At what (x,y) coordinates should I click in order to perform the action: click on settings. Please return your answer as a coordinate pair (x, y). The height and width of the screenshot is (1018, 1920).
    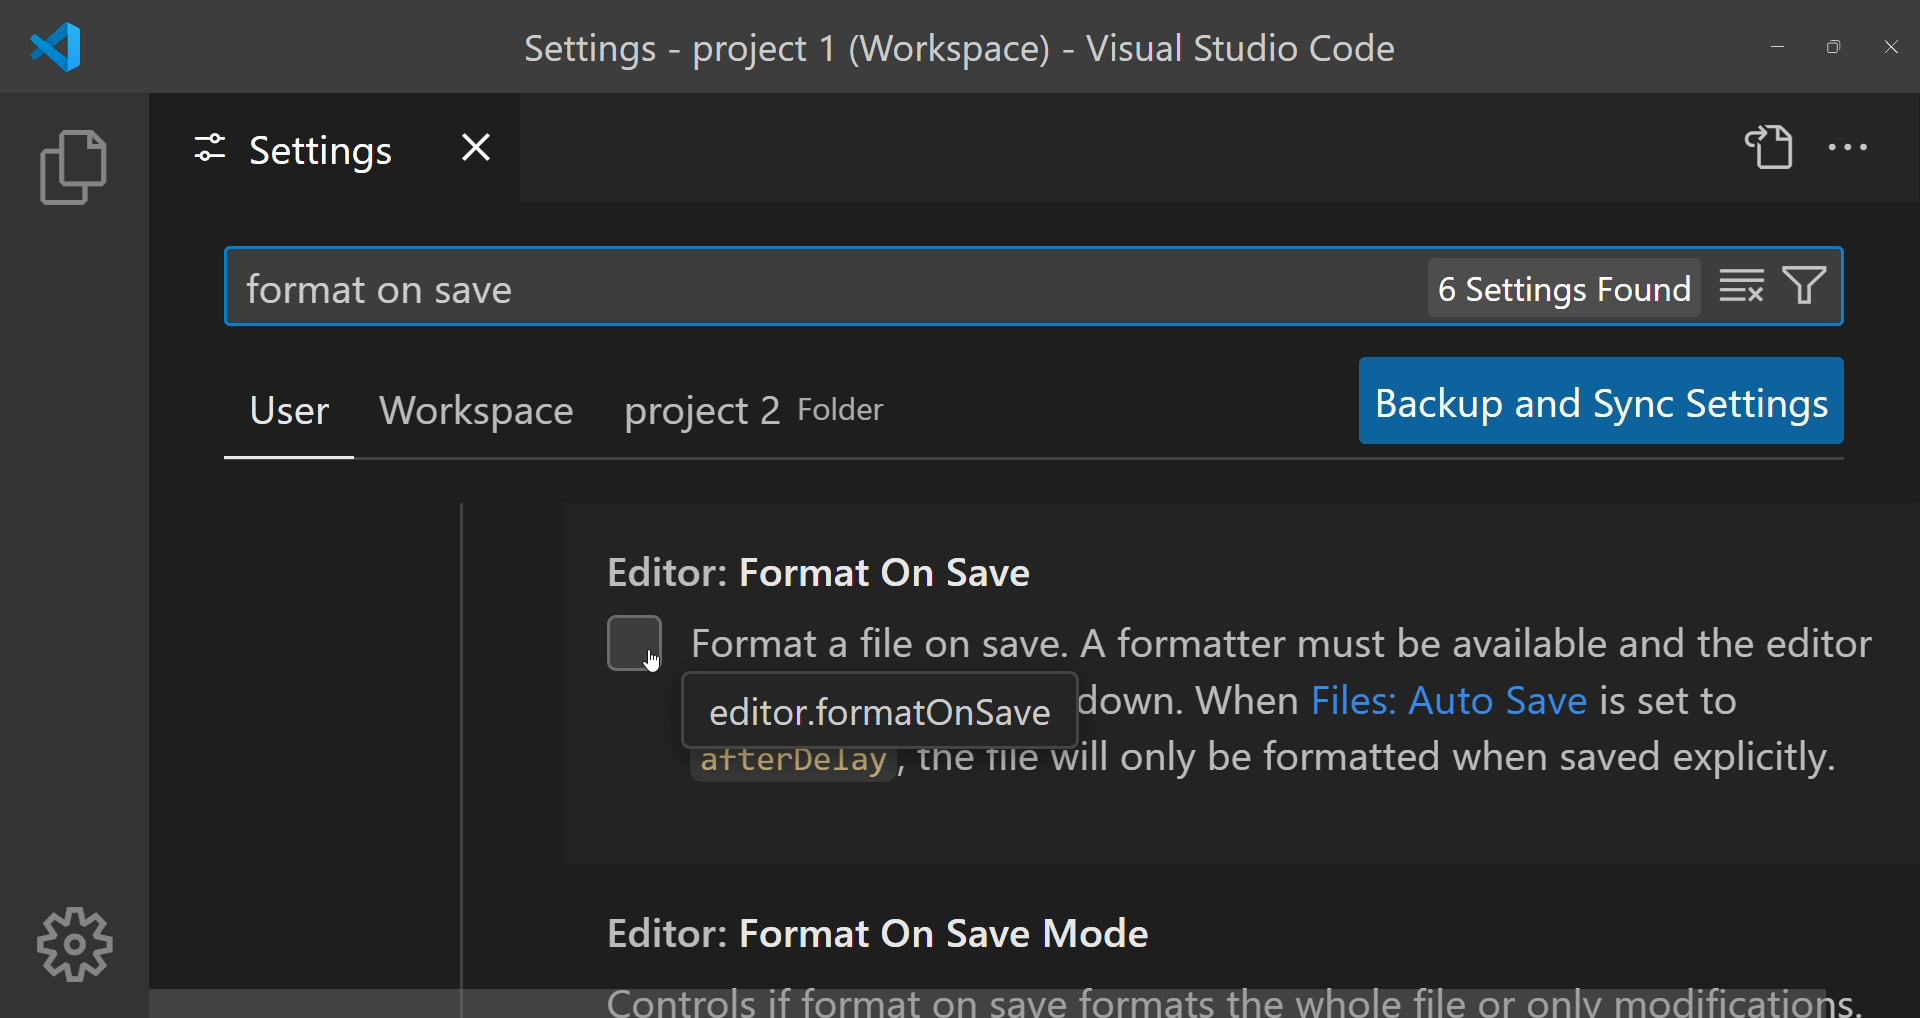
    Looking at the image, I should click on (72, 945).